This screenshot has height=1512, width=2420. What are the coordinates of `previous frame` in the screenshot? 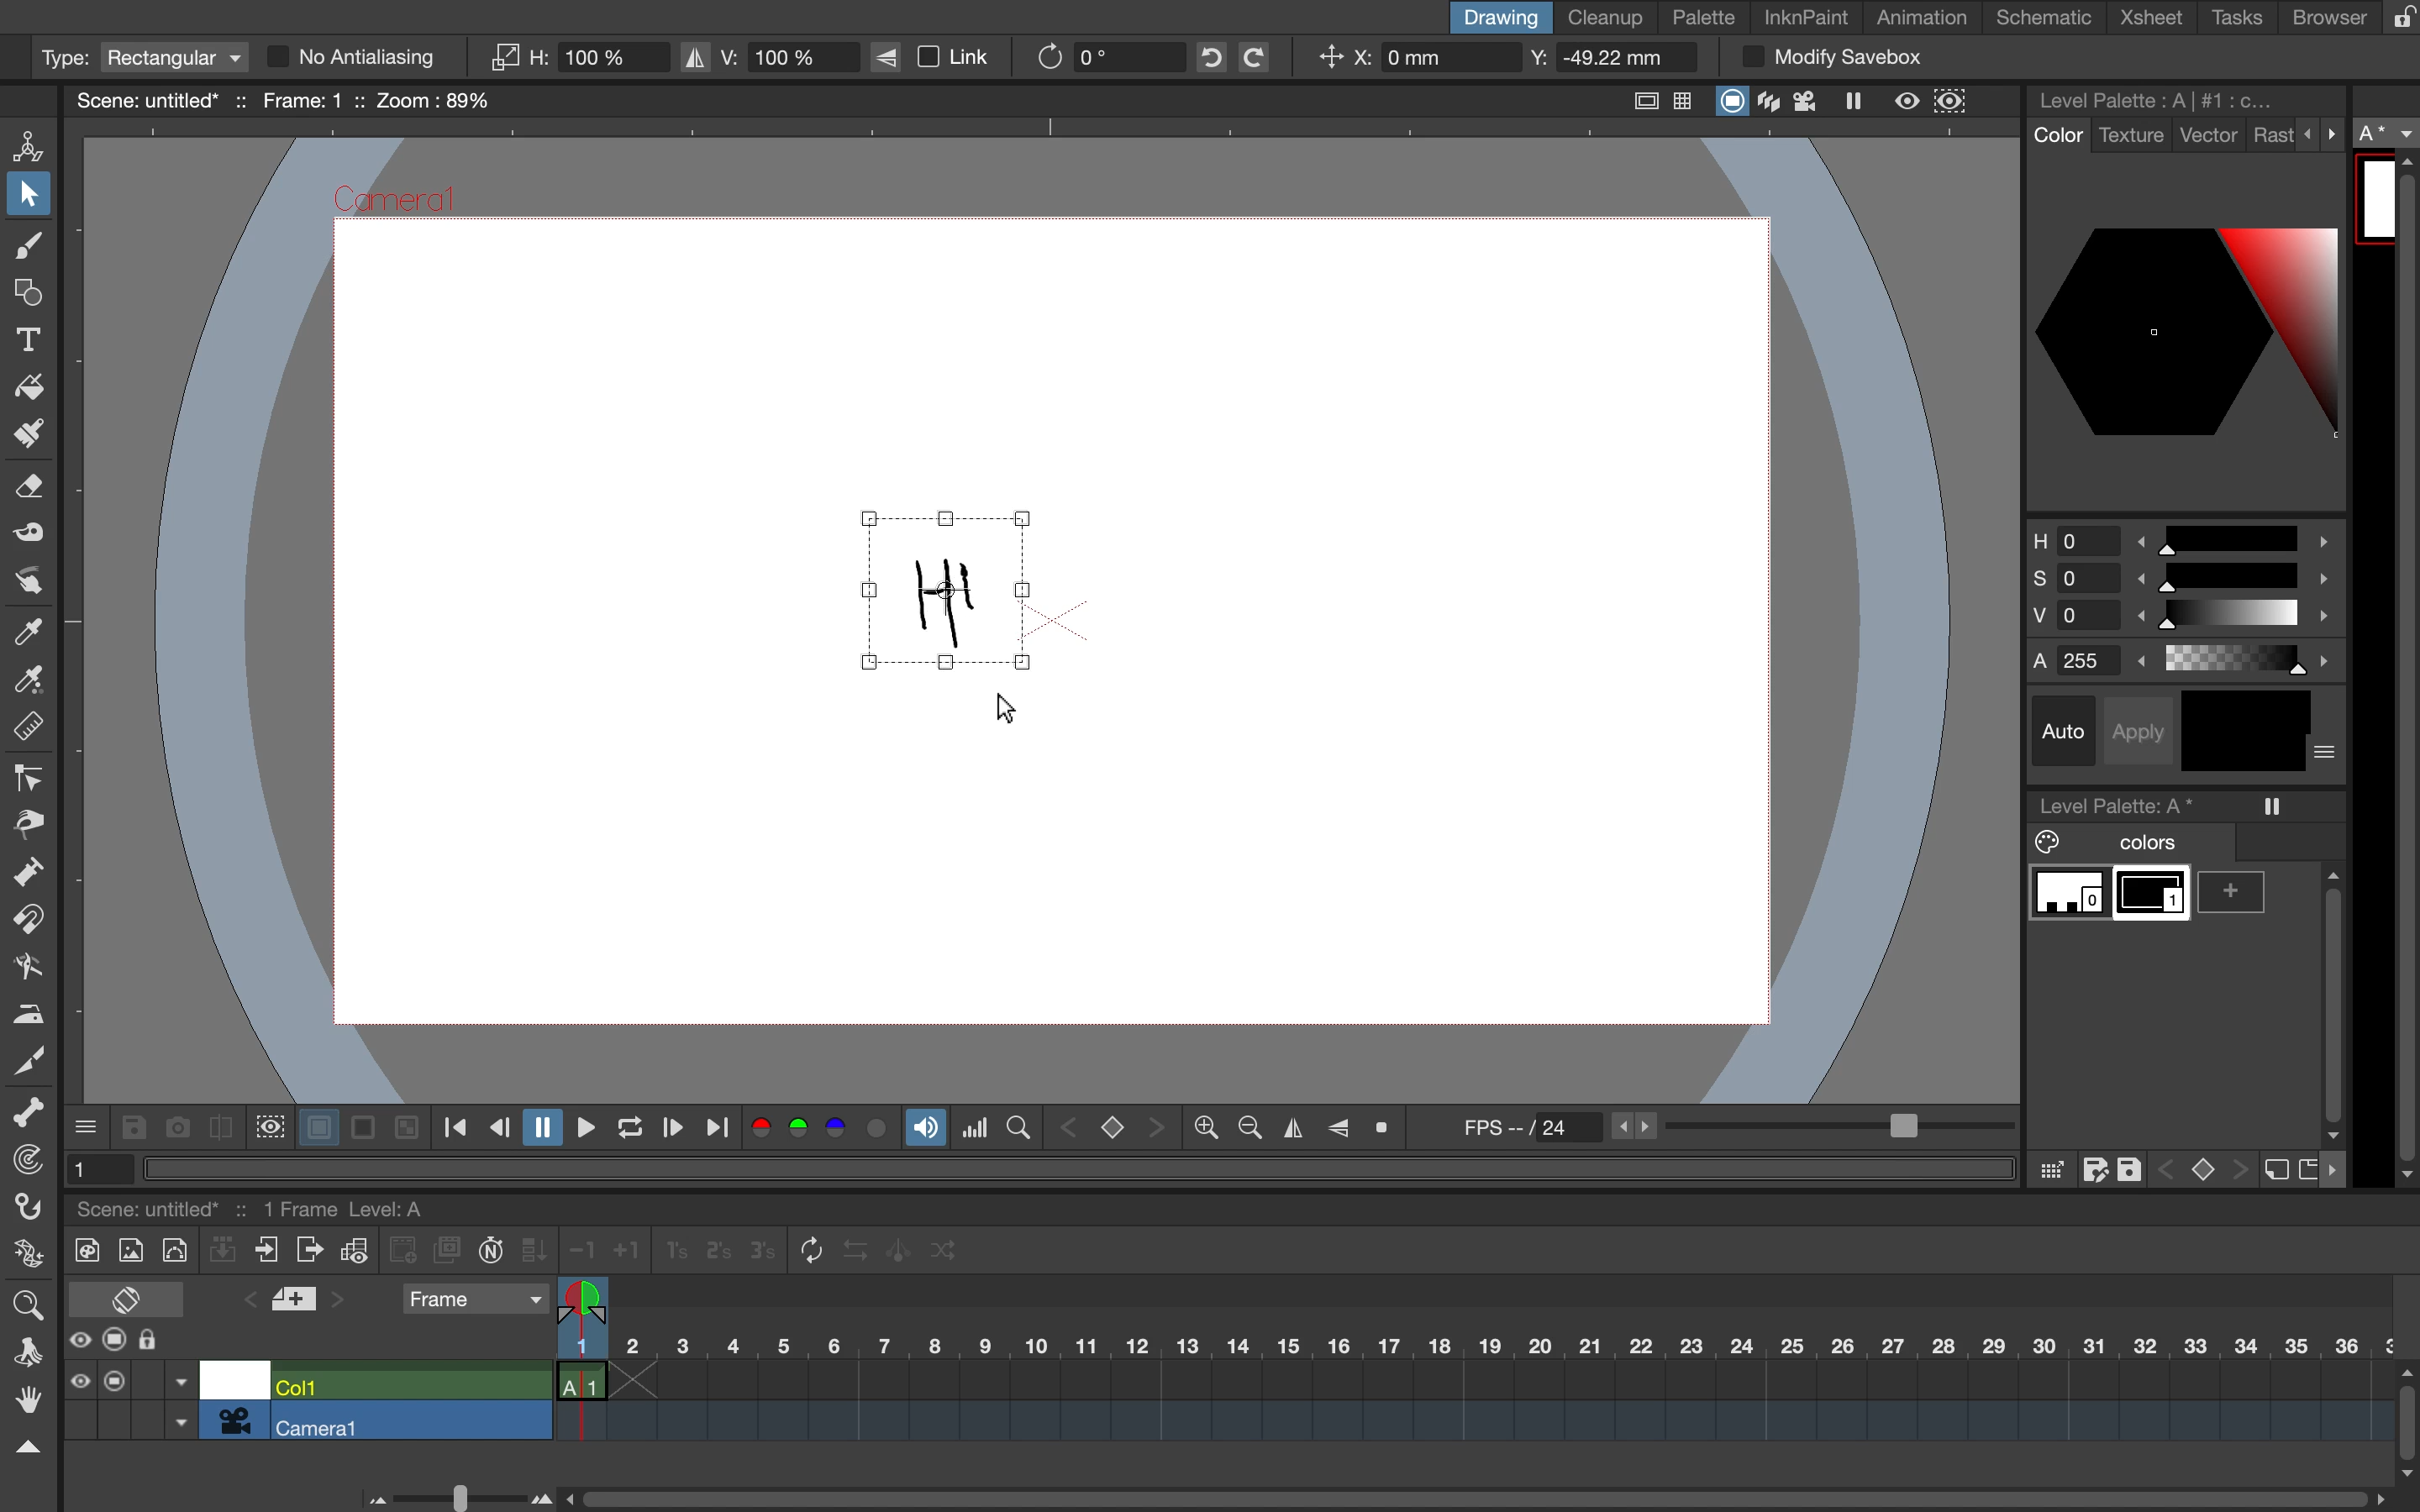 It's located at (498, 1129).